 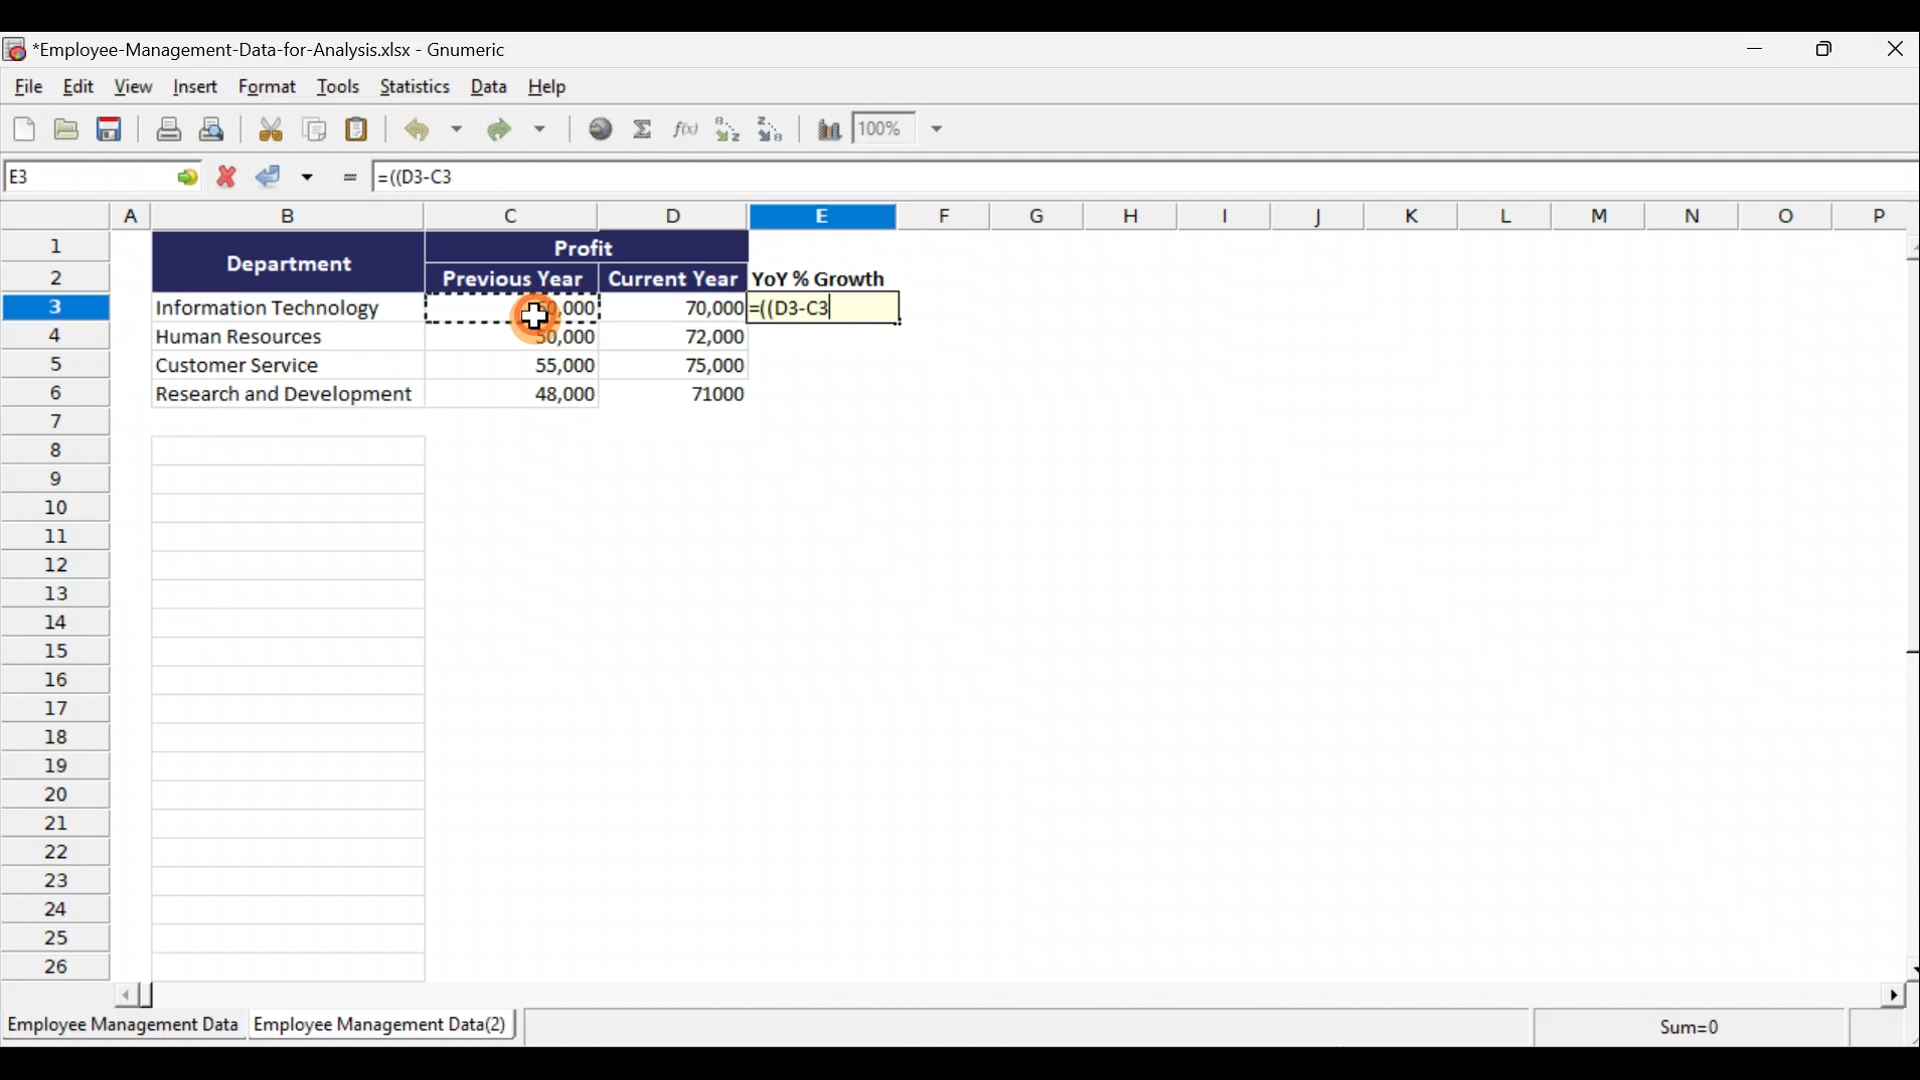 What do you see at coordinates (68, 129) in the screenshot?
I see `Open a file` at bounding box center [68, 129].